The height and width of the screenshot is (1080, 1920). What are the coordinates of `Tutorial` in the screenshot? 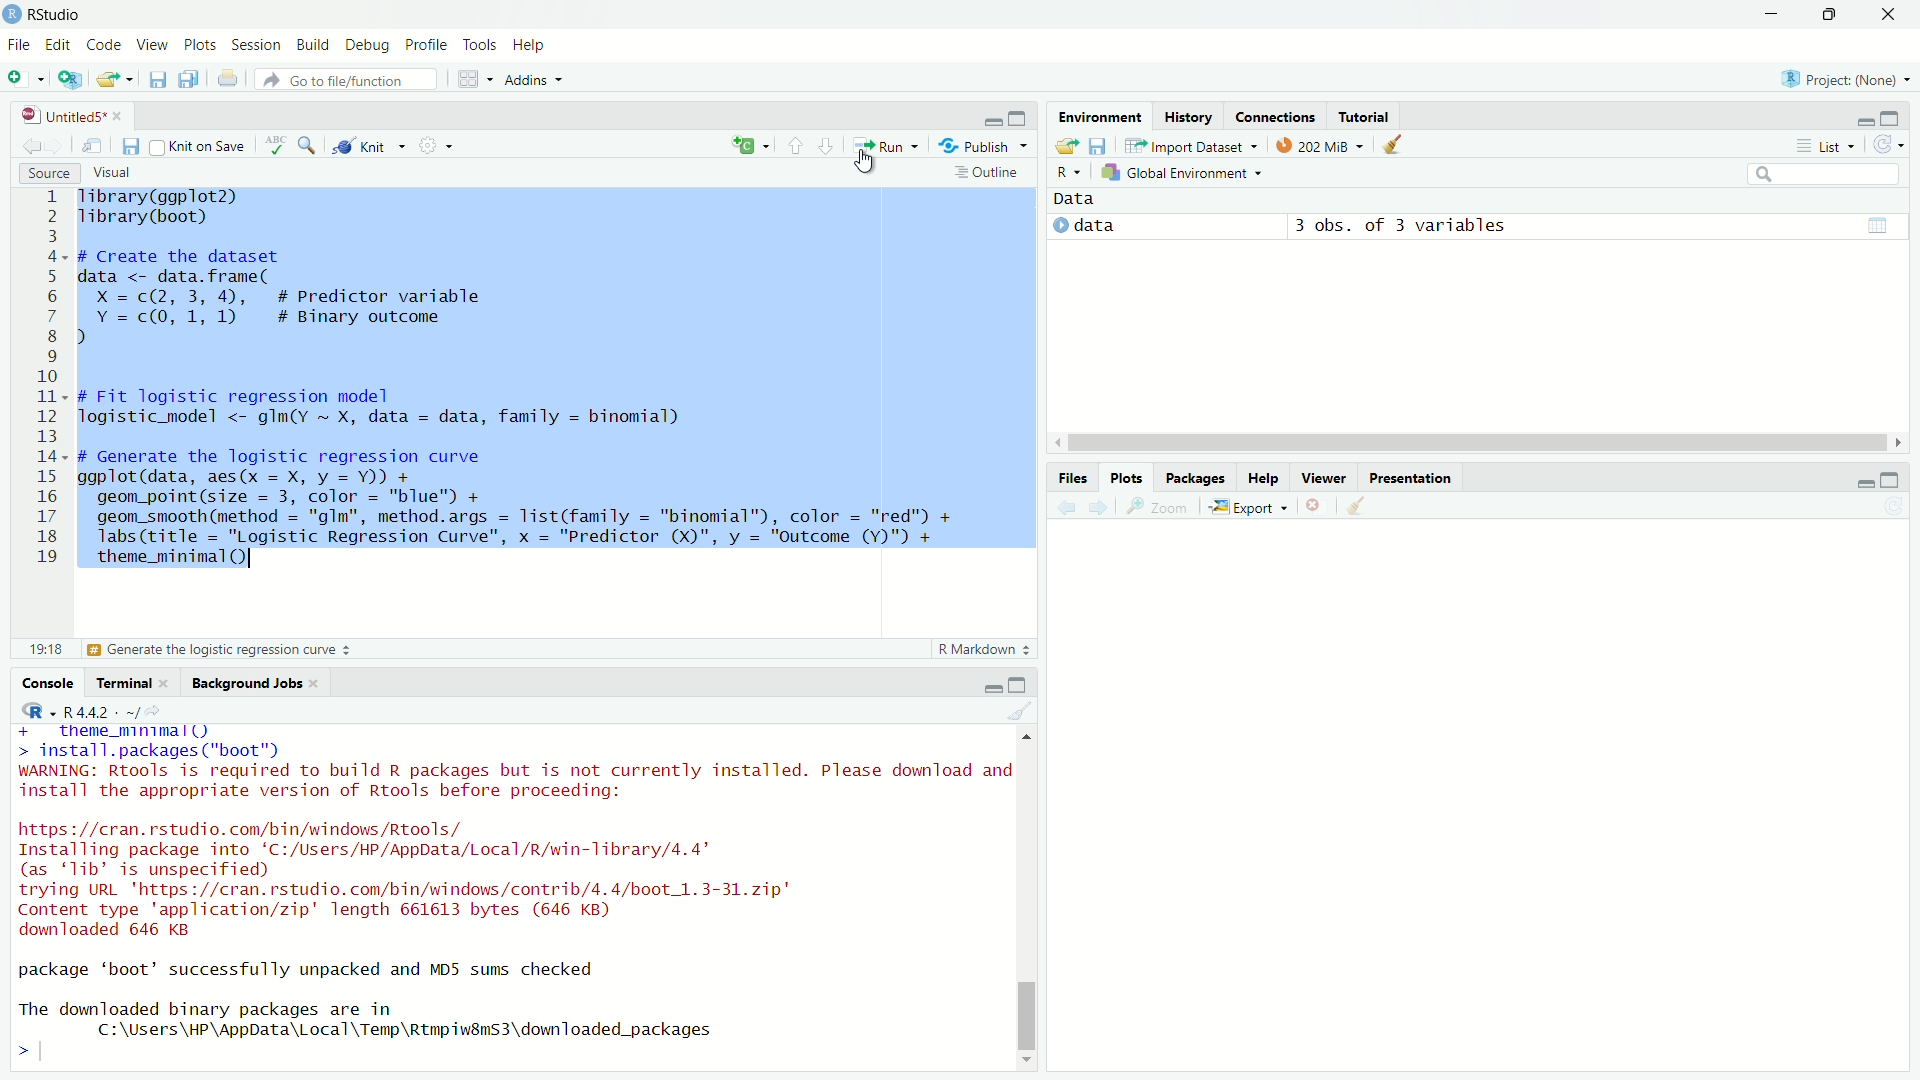 It's located at (1365, 115).